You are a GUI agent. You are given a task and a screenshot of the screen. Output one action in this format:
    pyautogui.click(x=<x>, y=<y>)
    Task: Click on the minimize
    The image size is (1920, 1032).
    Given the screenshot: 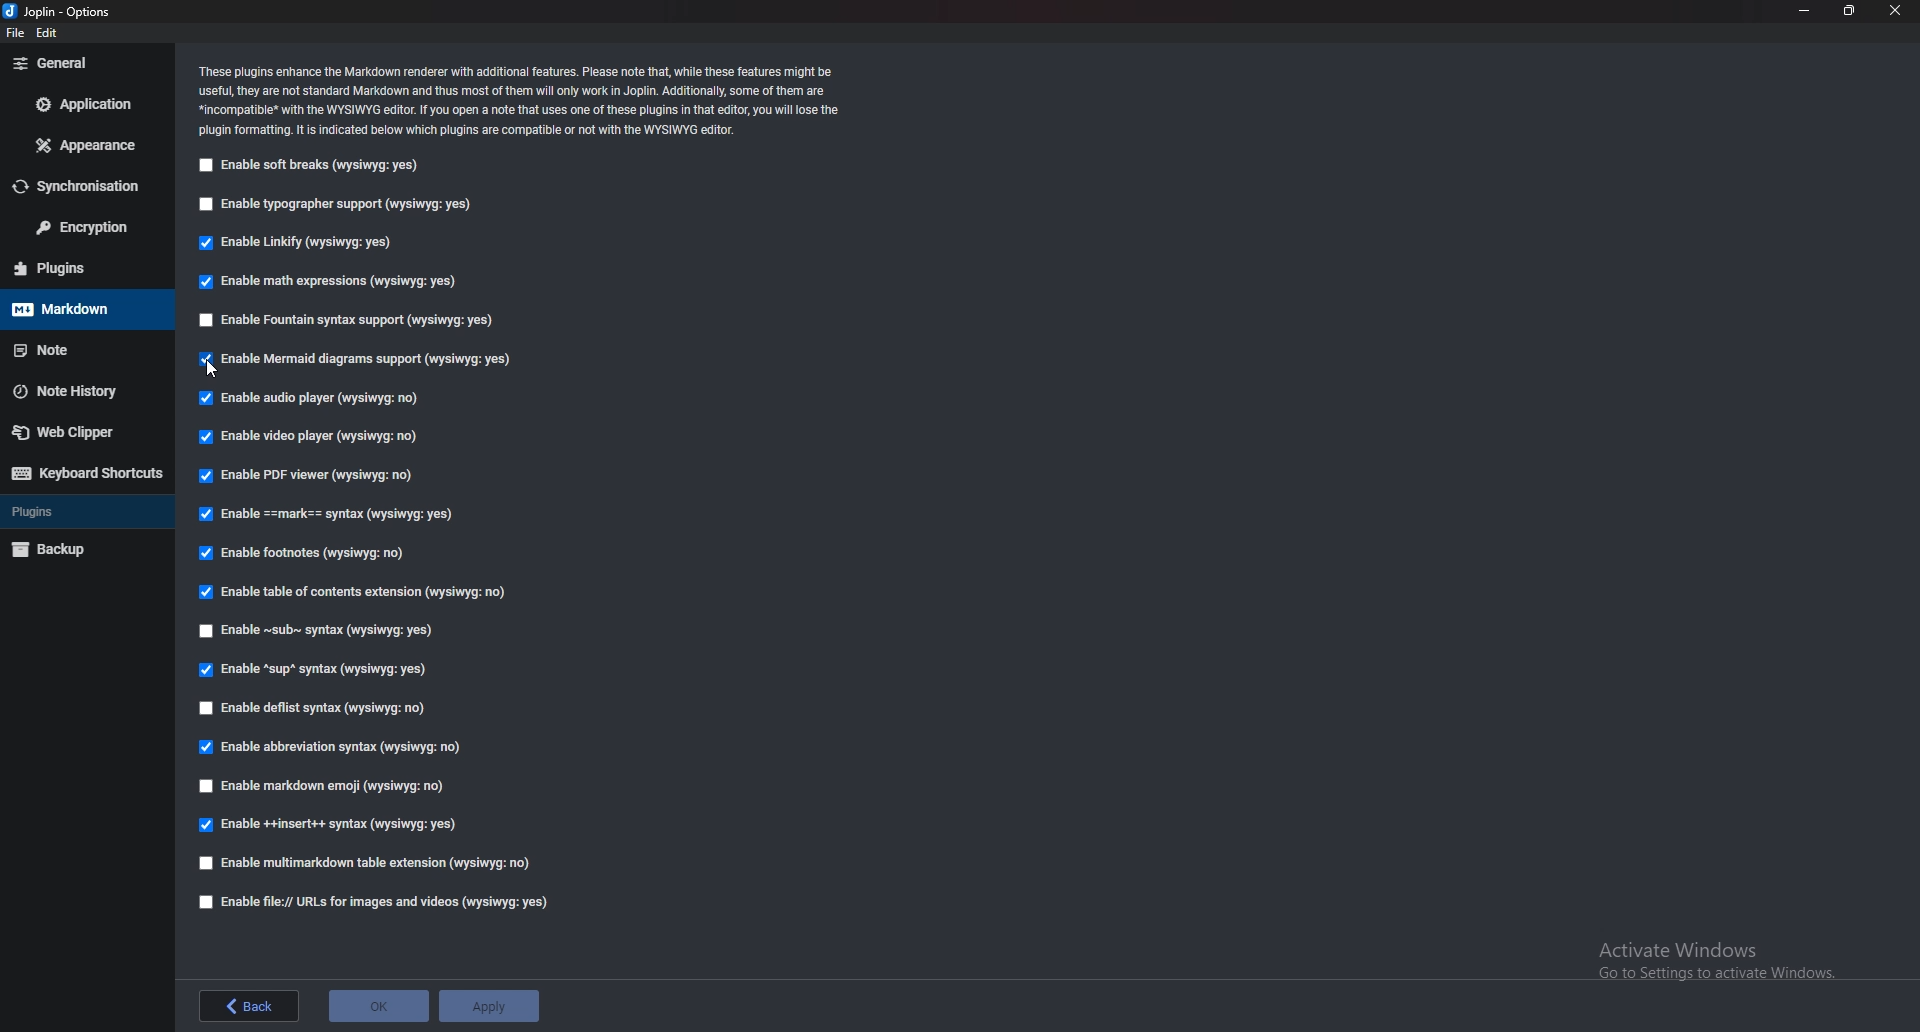 What is the action you would take?
    pyautogui.click(x=1806, y=9)
    